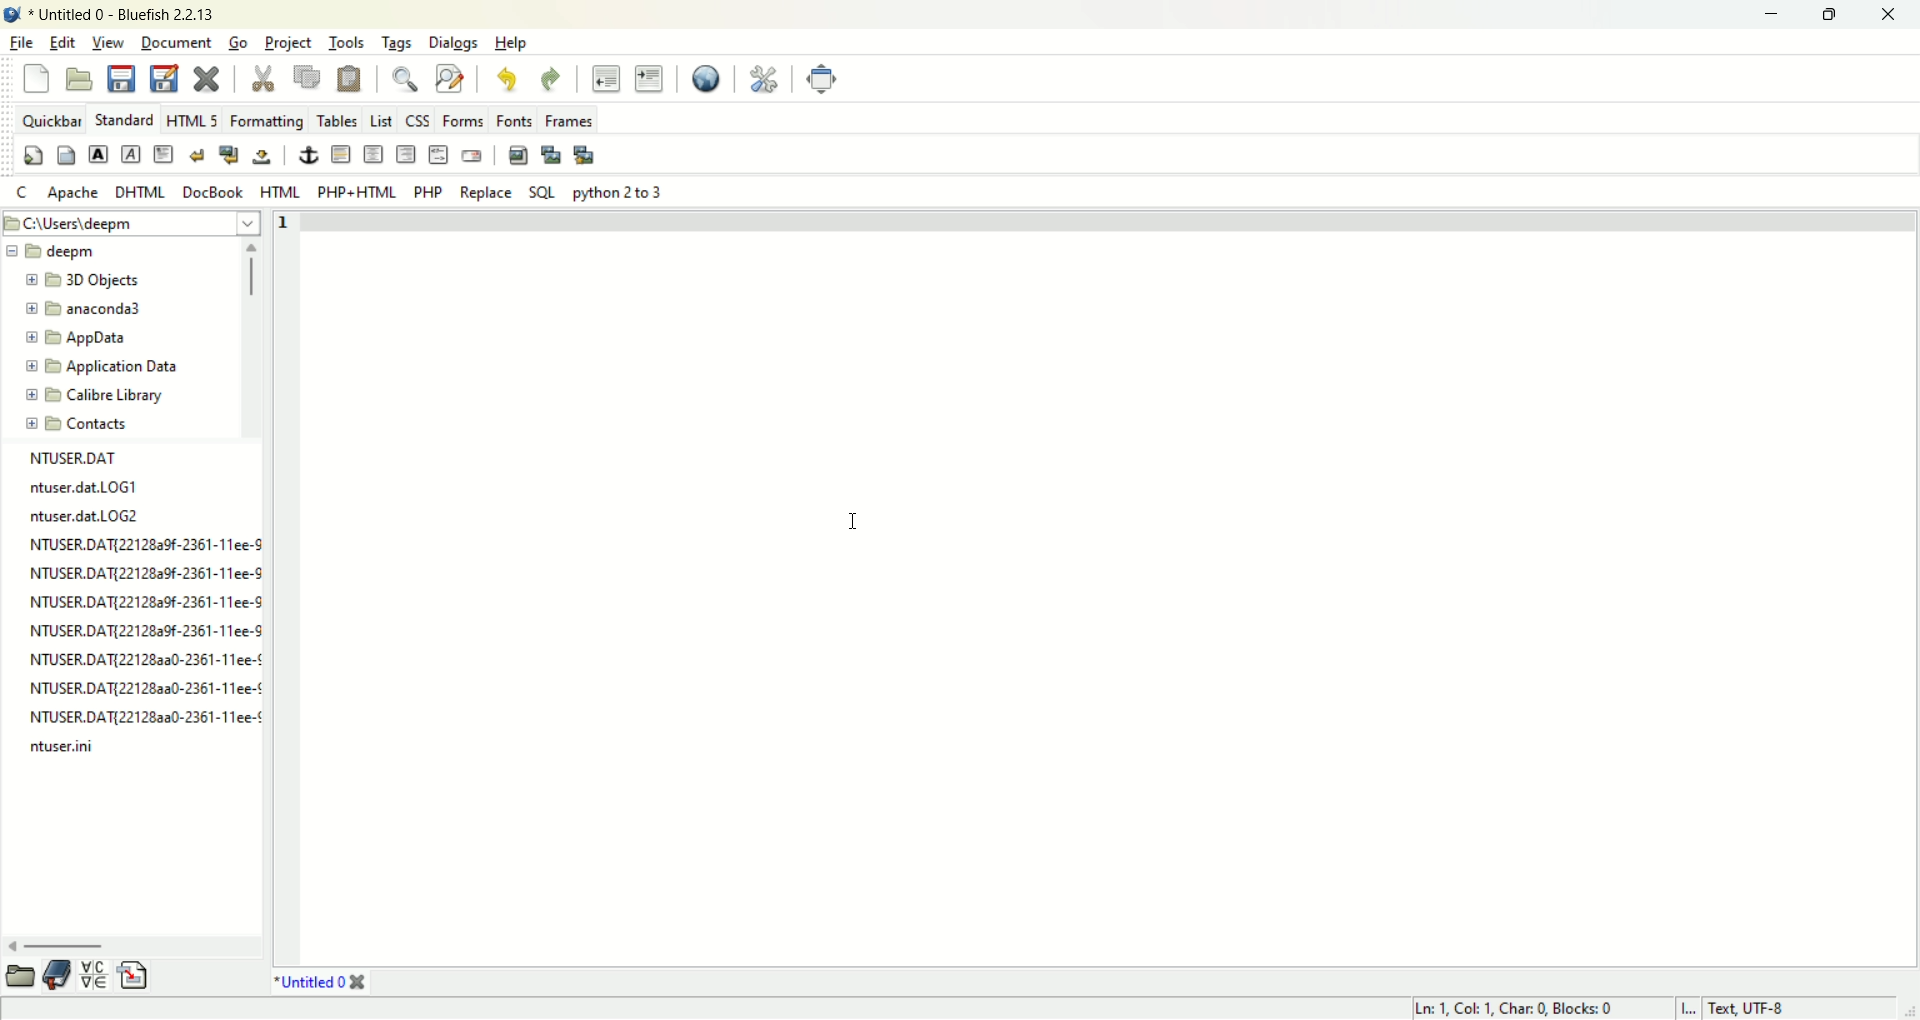  I want to click on input thumbnail, so click(551, 155).